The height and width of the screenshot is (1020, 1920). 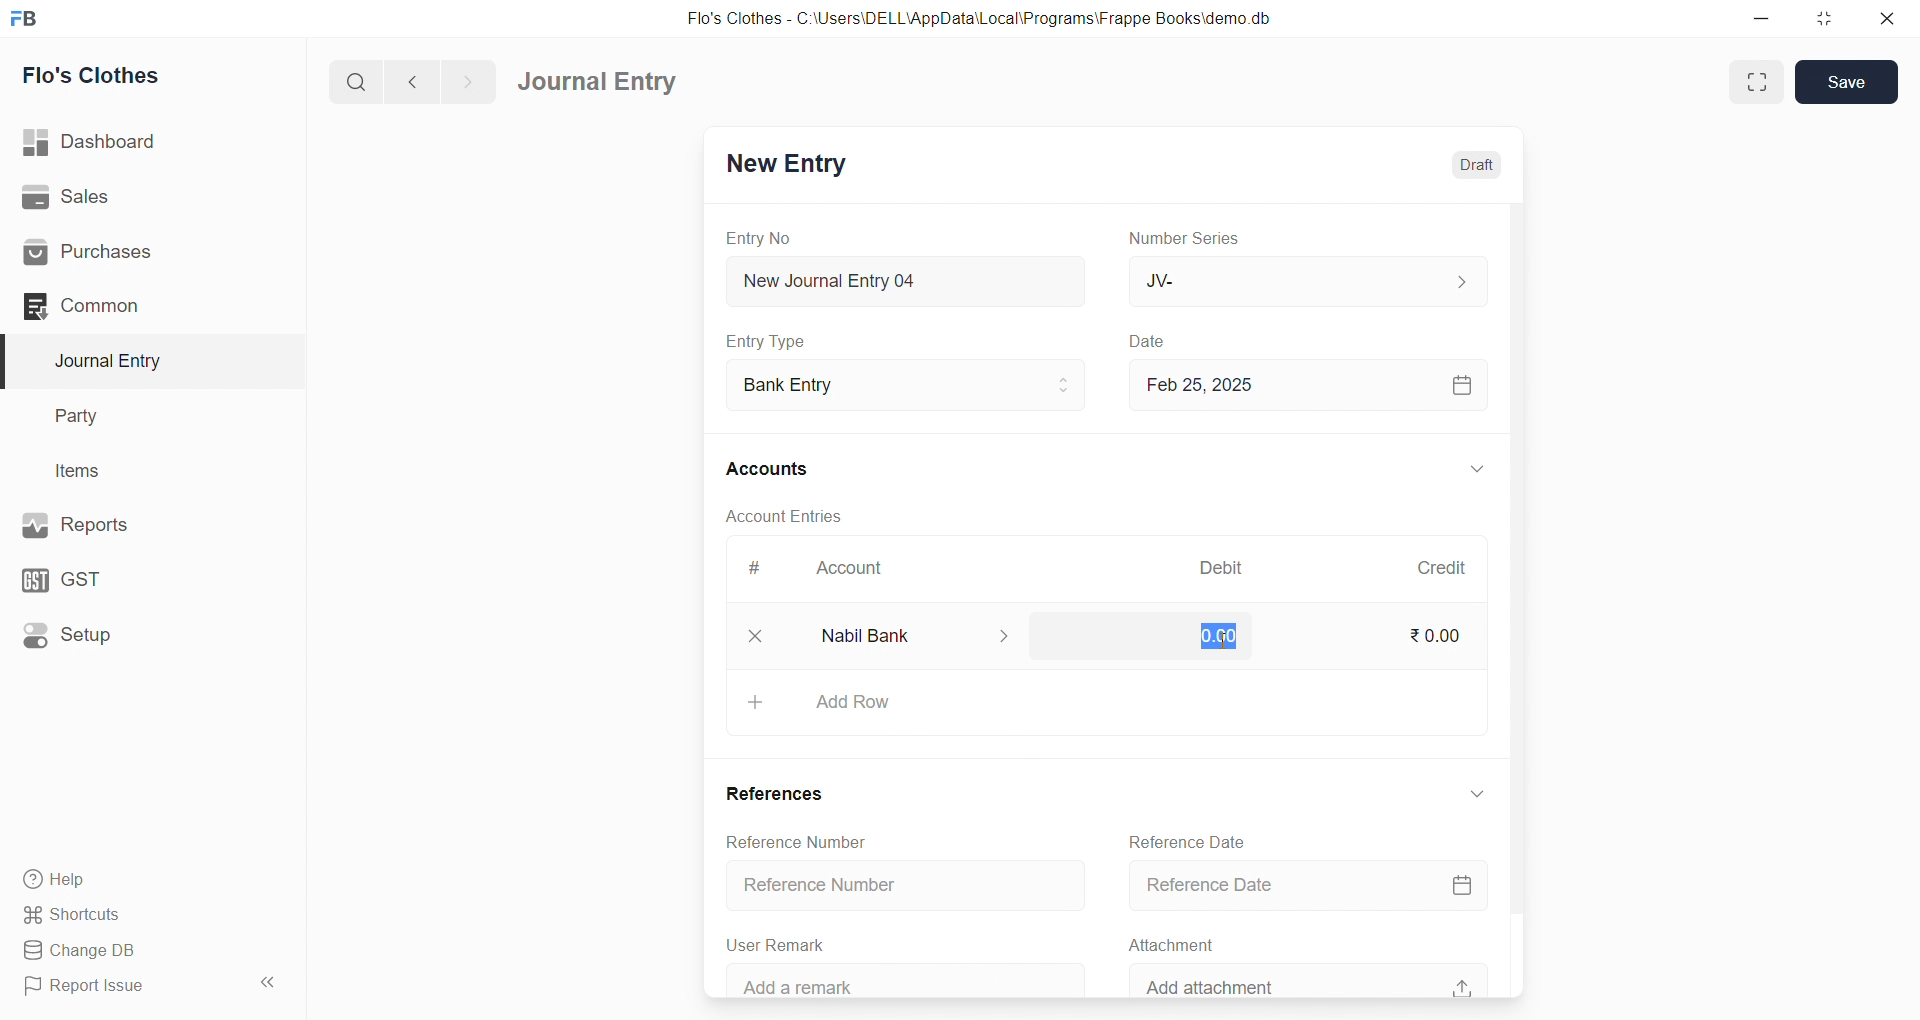 What do you see at coordinates (1162, 942) in the screenshot?
I see `Attachment` at bounding box center [1162, 942].